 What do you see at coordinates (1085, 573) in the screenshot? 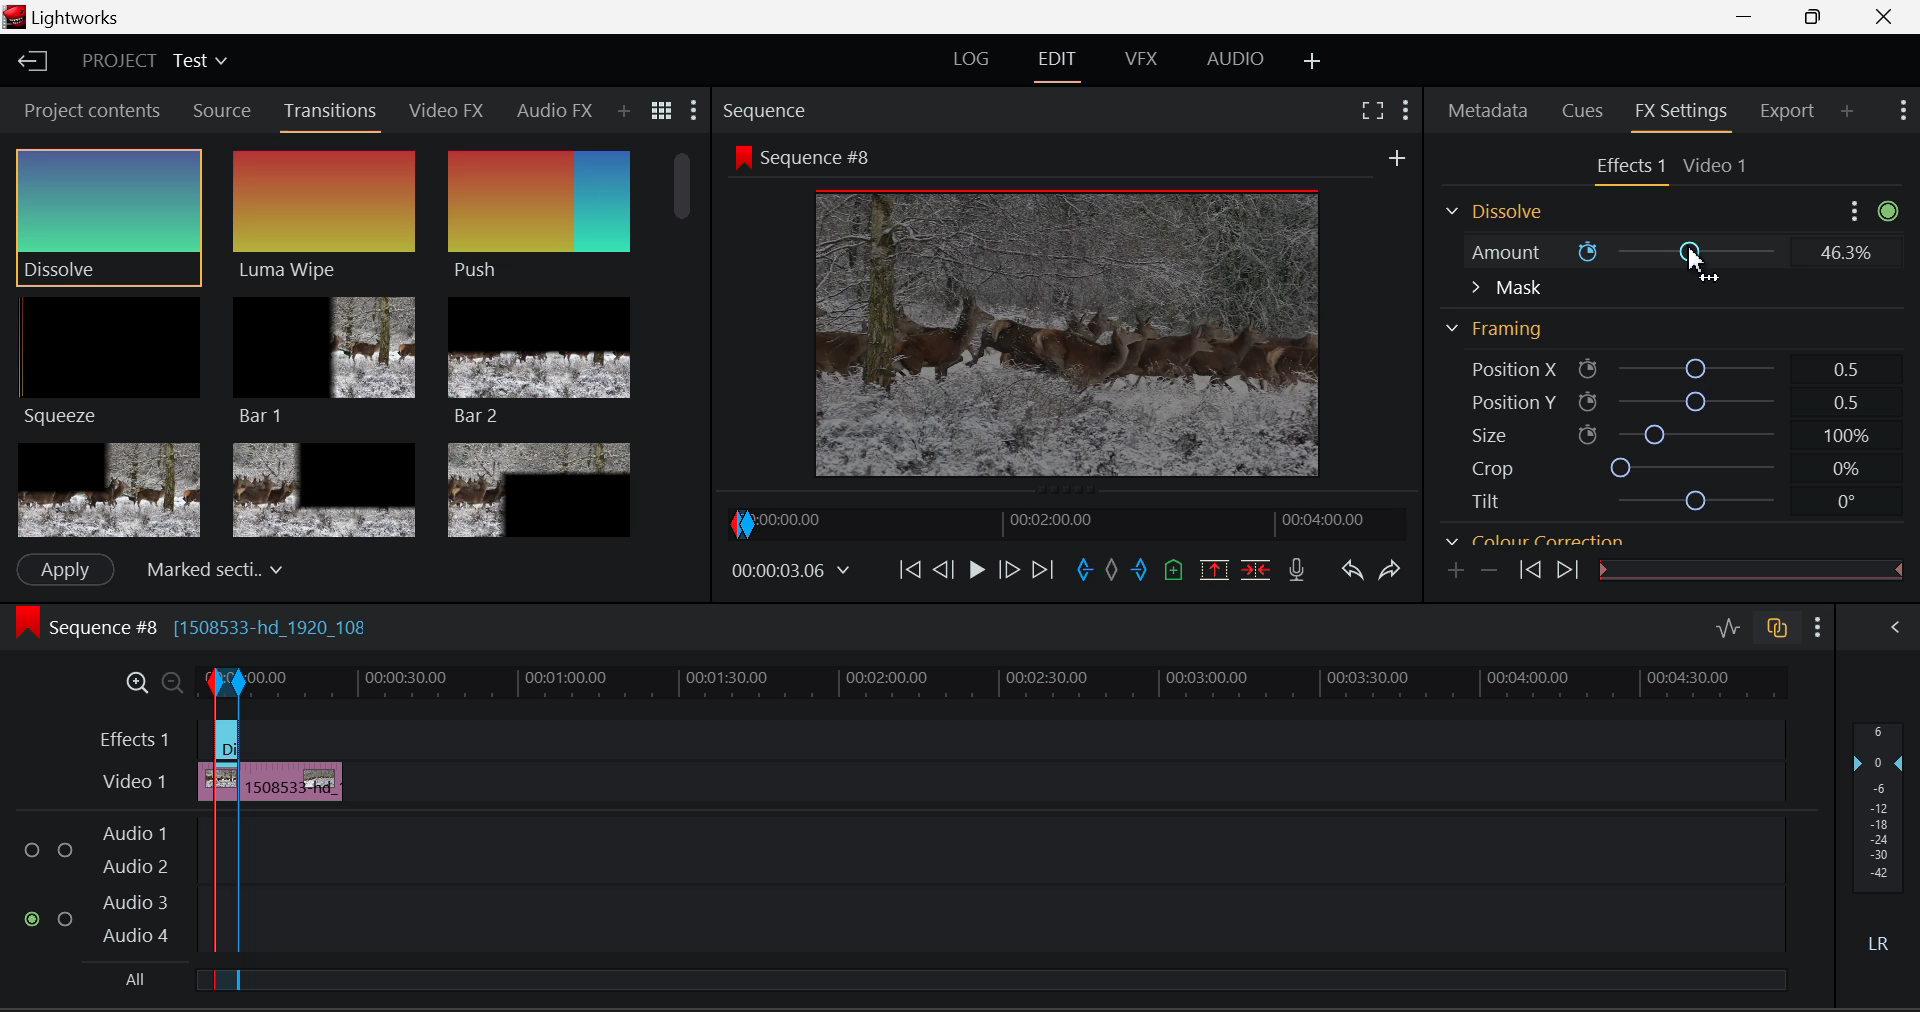
I see `Mark In Point` at bounding box center [1085, 573].